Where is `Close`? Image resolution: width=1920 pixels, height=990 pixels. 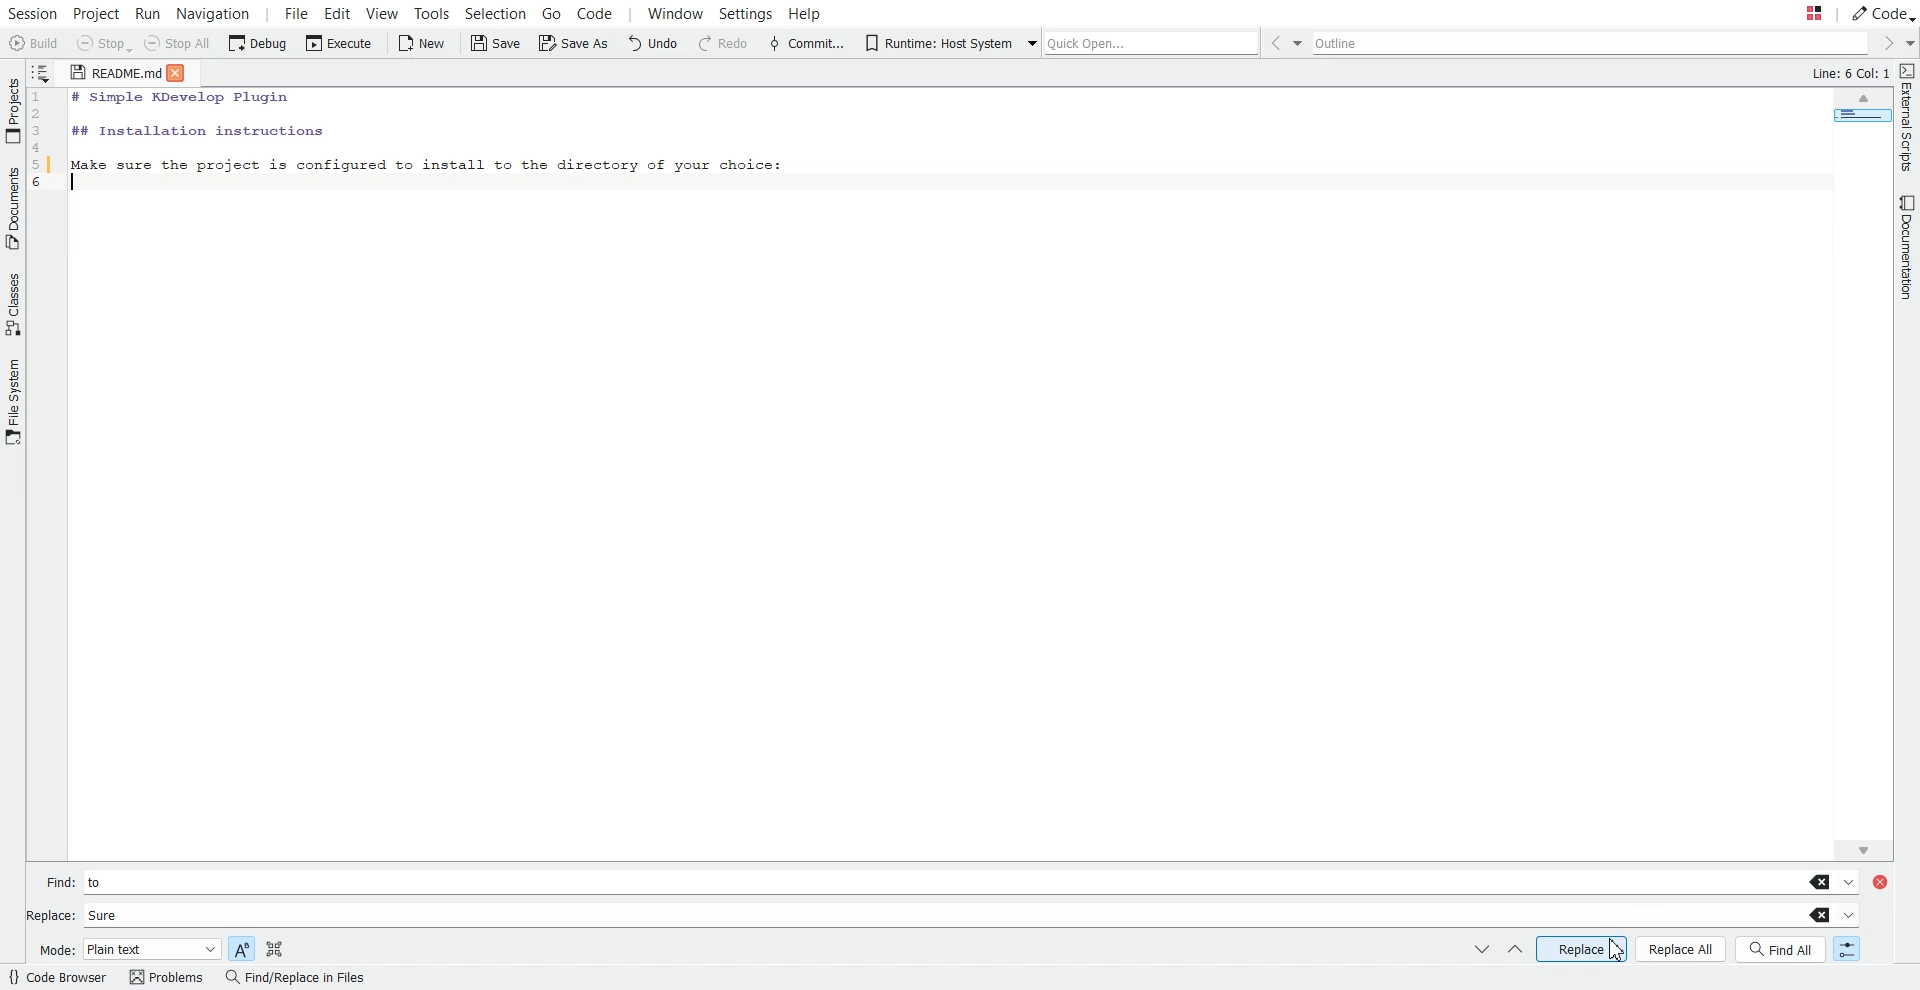
Close is located at coordinates (183, 72).